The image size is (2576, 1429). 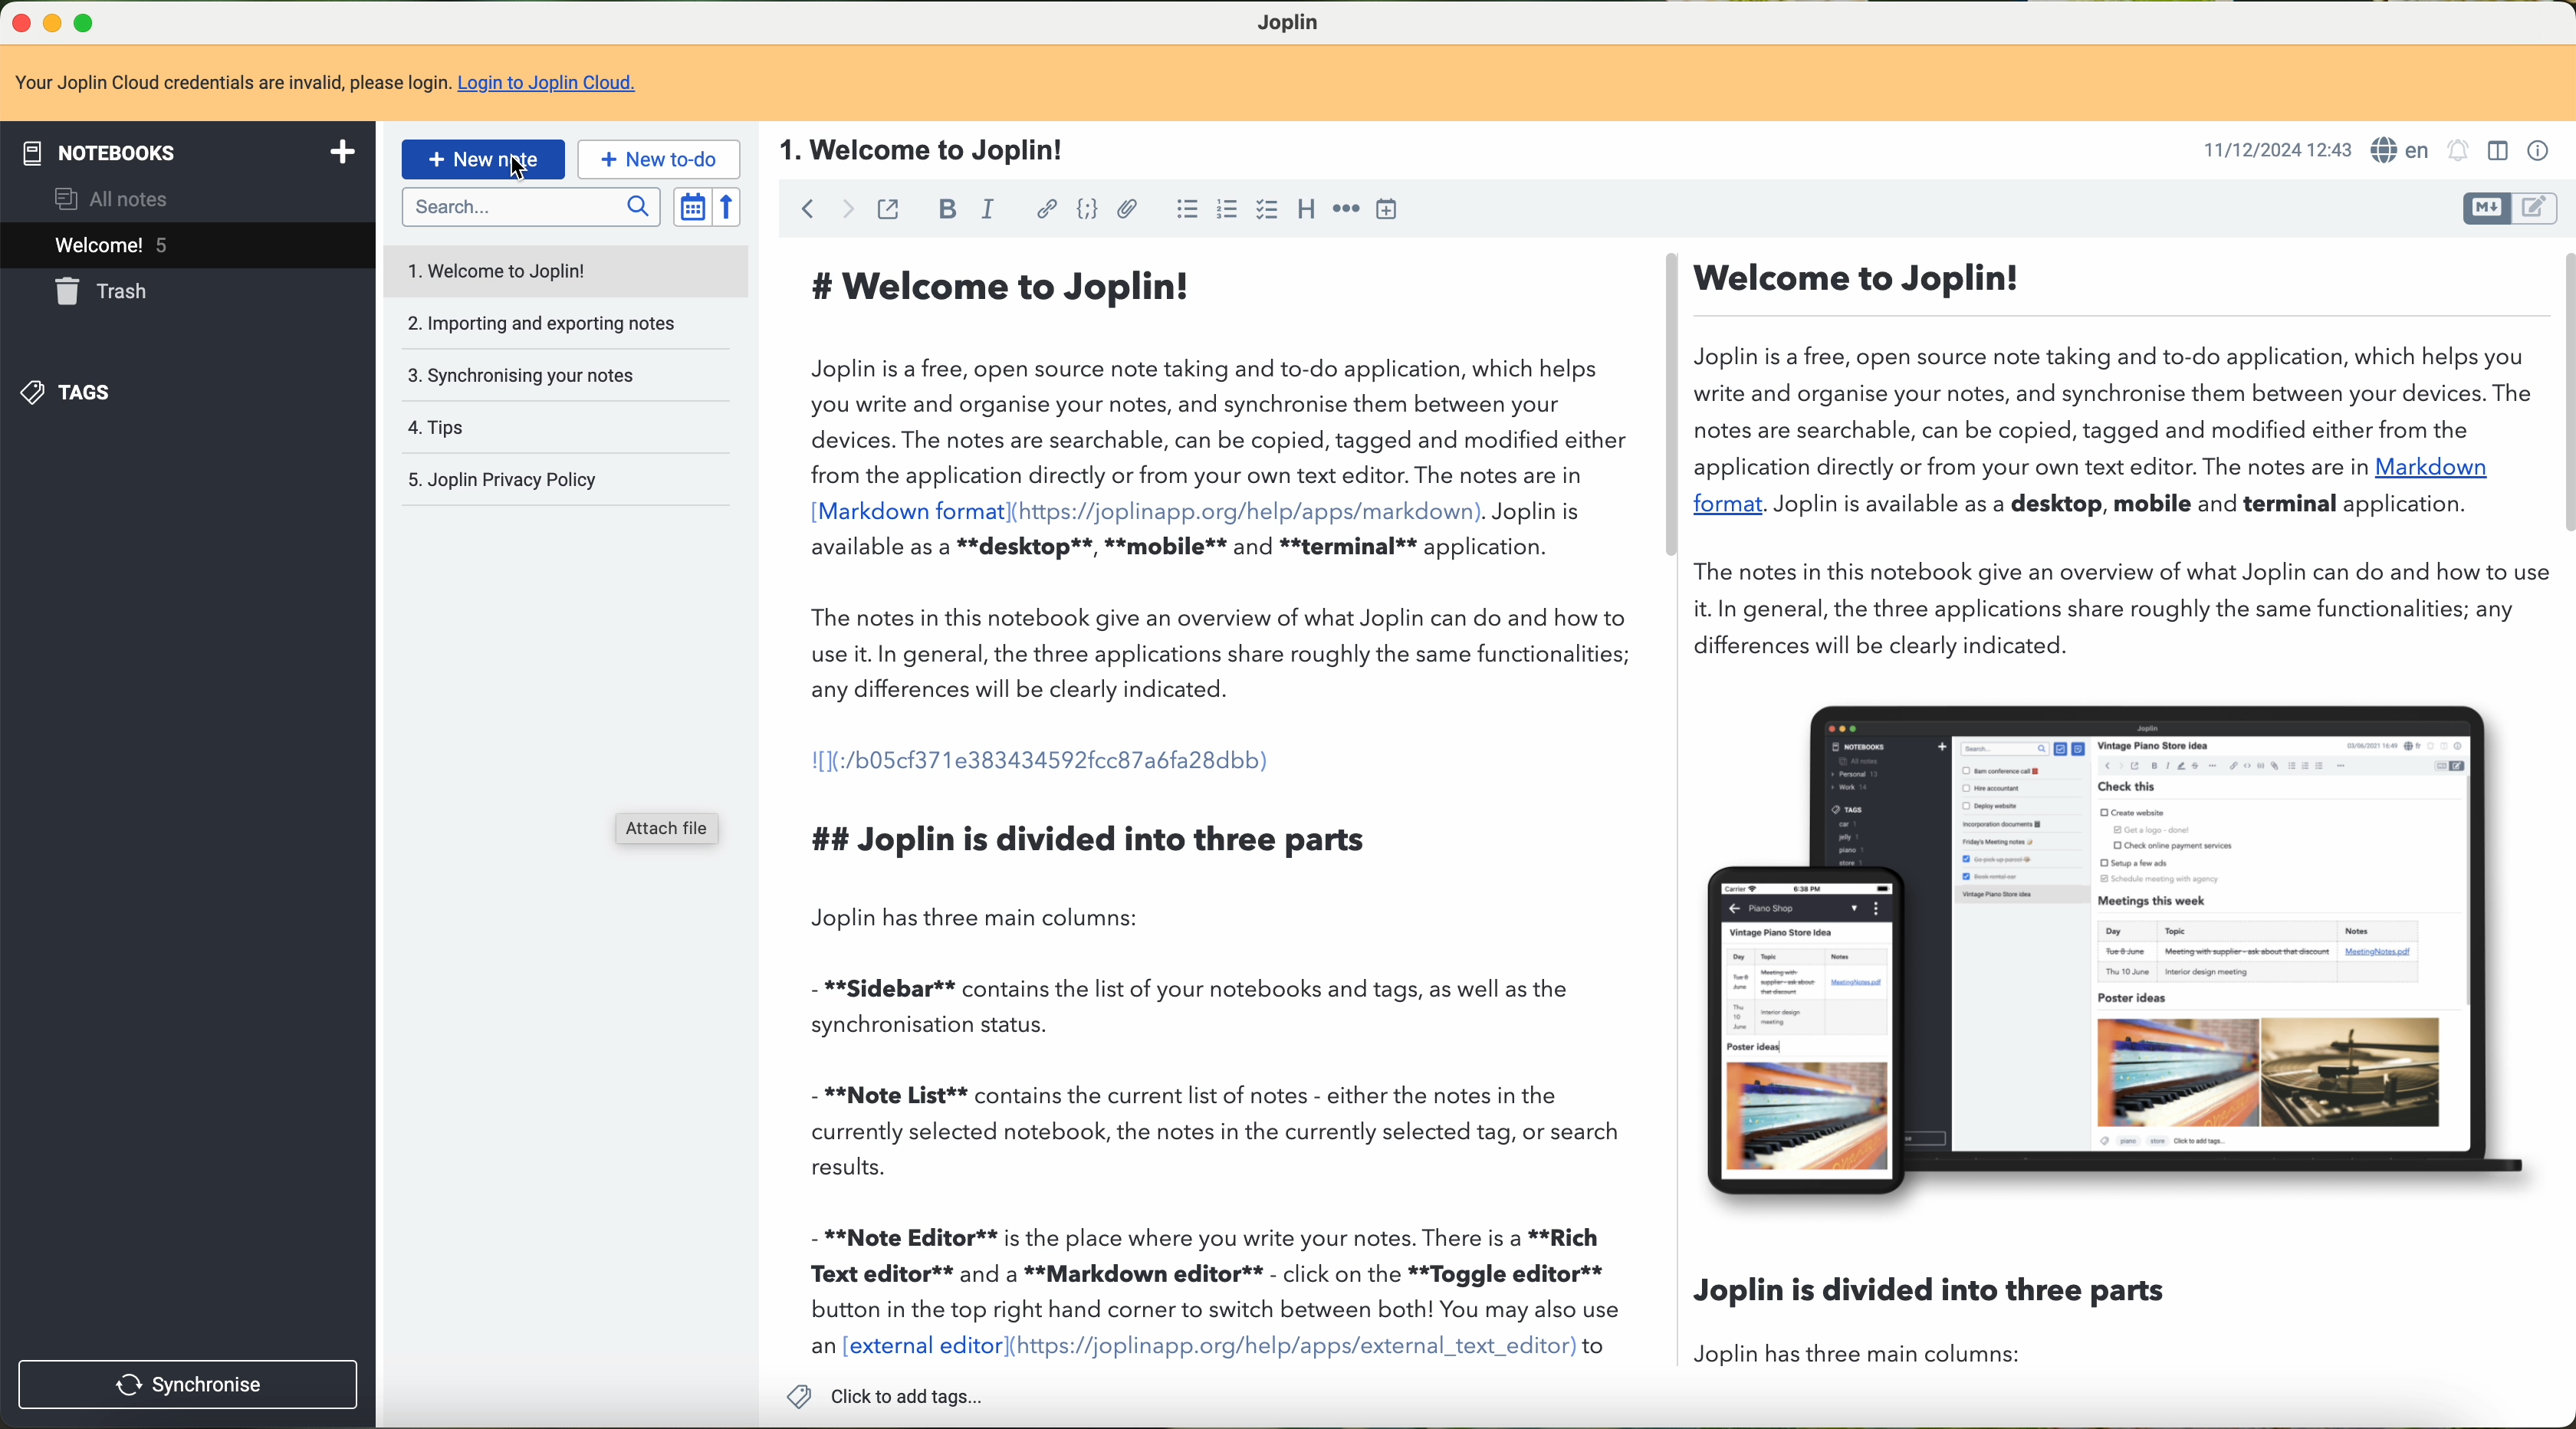 What do you see at coordinates (987, 210) in the screenshot?
I see `italic` at bounding box center [987, 210].